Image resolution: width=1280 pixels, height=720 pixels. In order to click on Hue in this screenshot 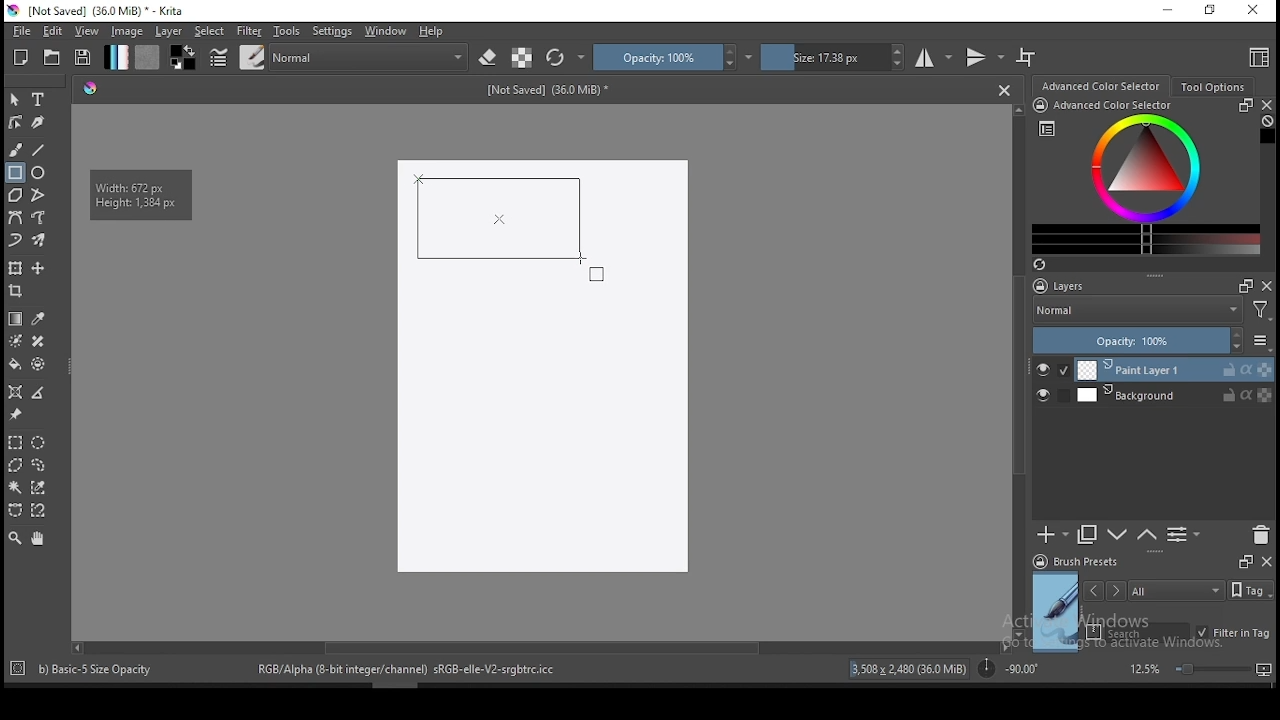, I will do `click(90, 88)`.